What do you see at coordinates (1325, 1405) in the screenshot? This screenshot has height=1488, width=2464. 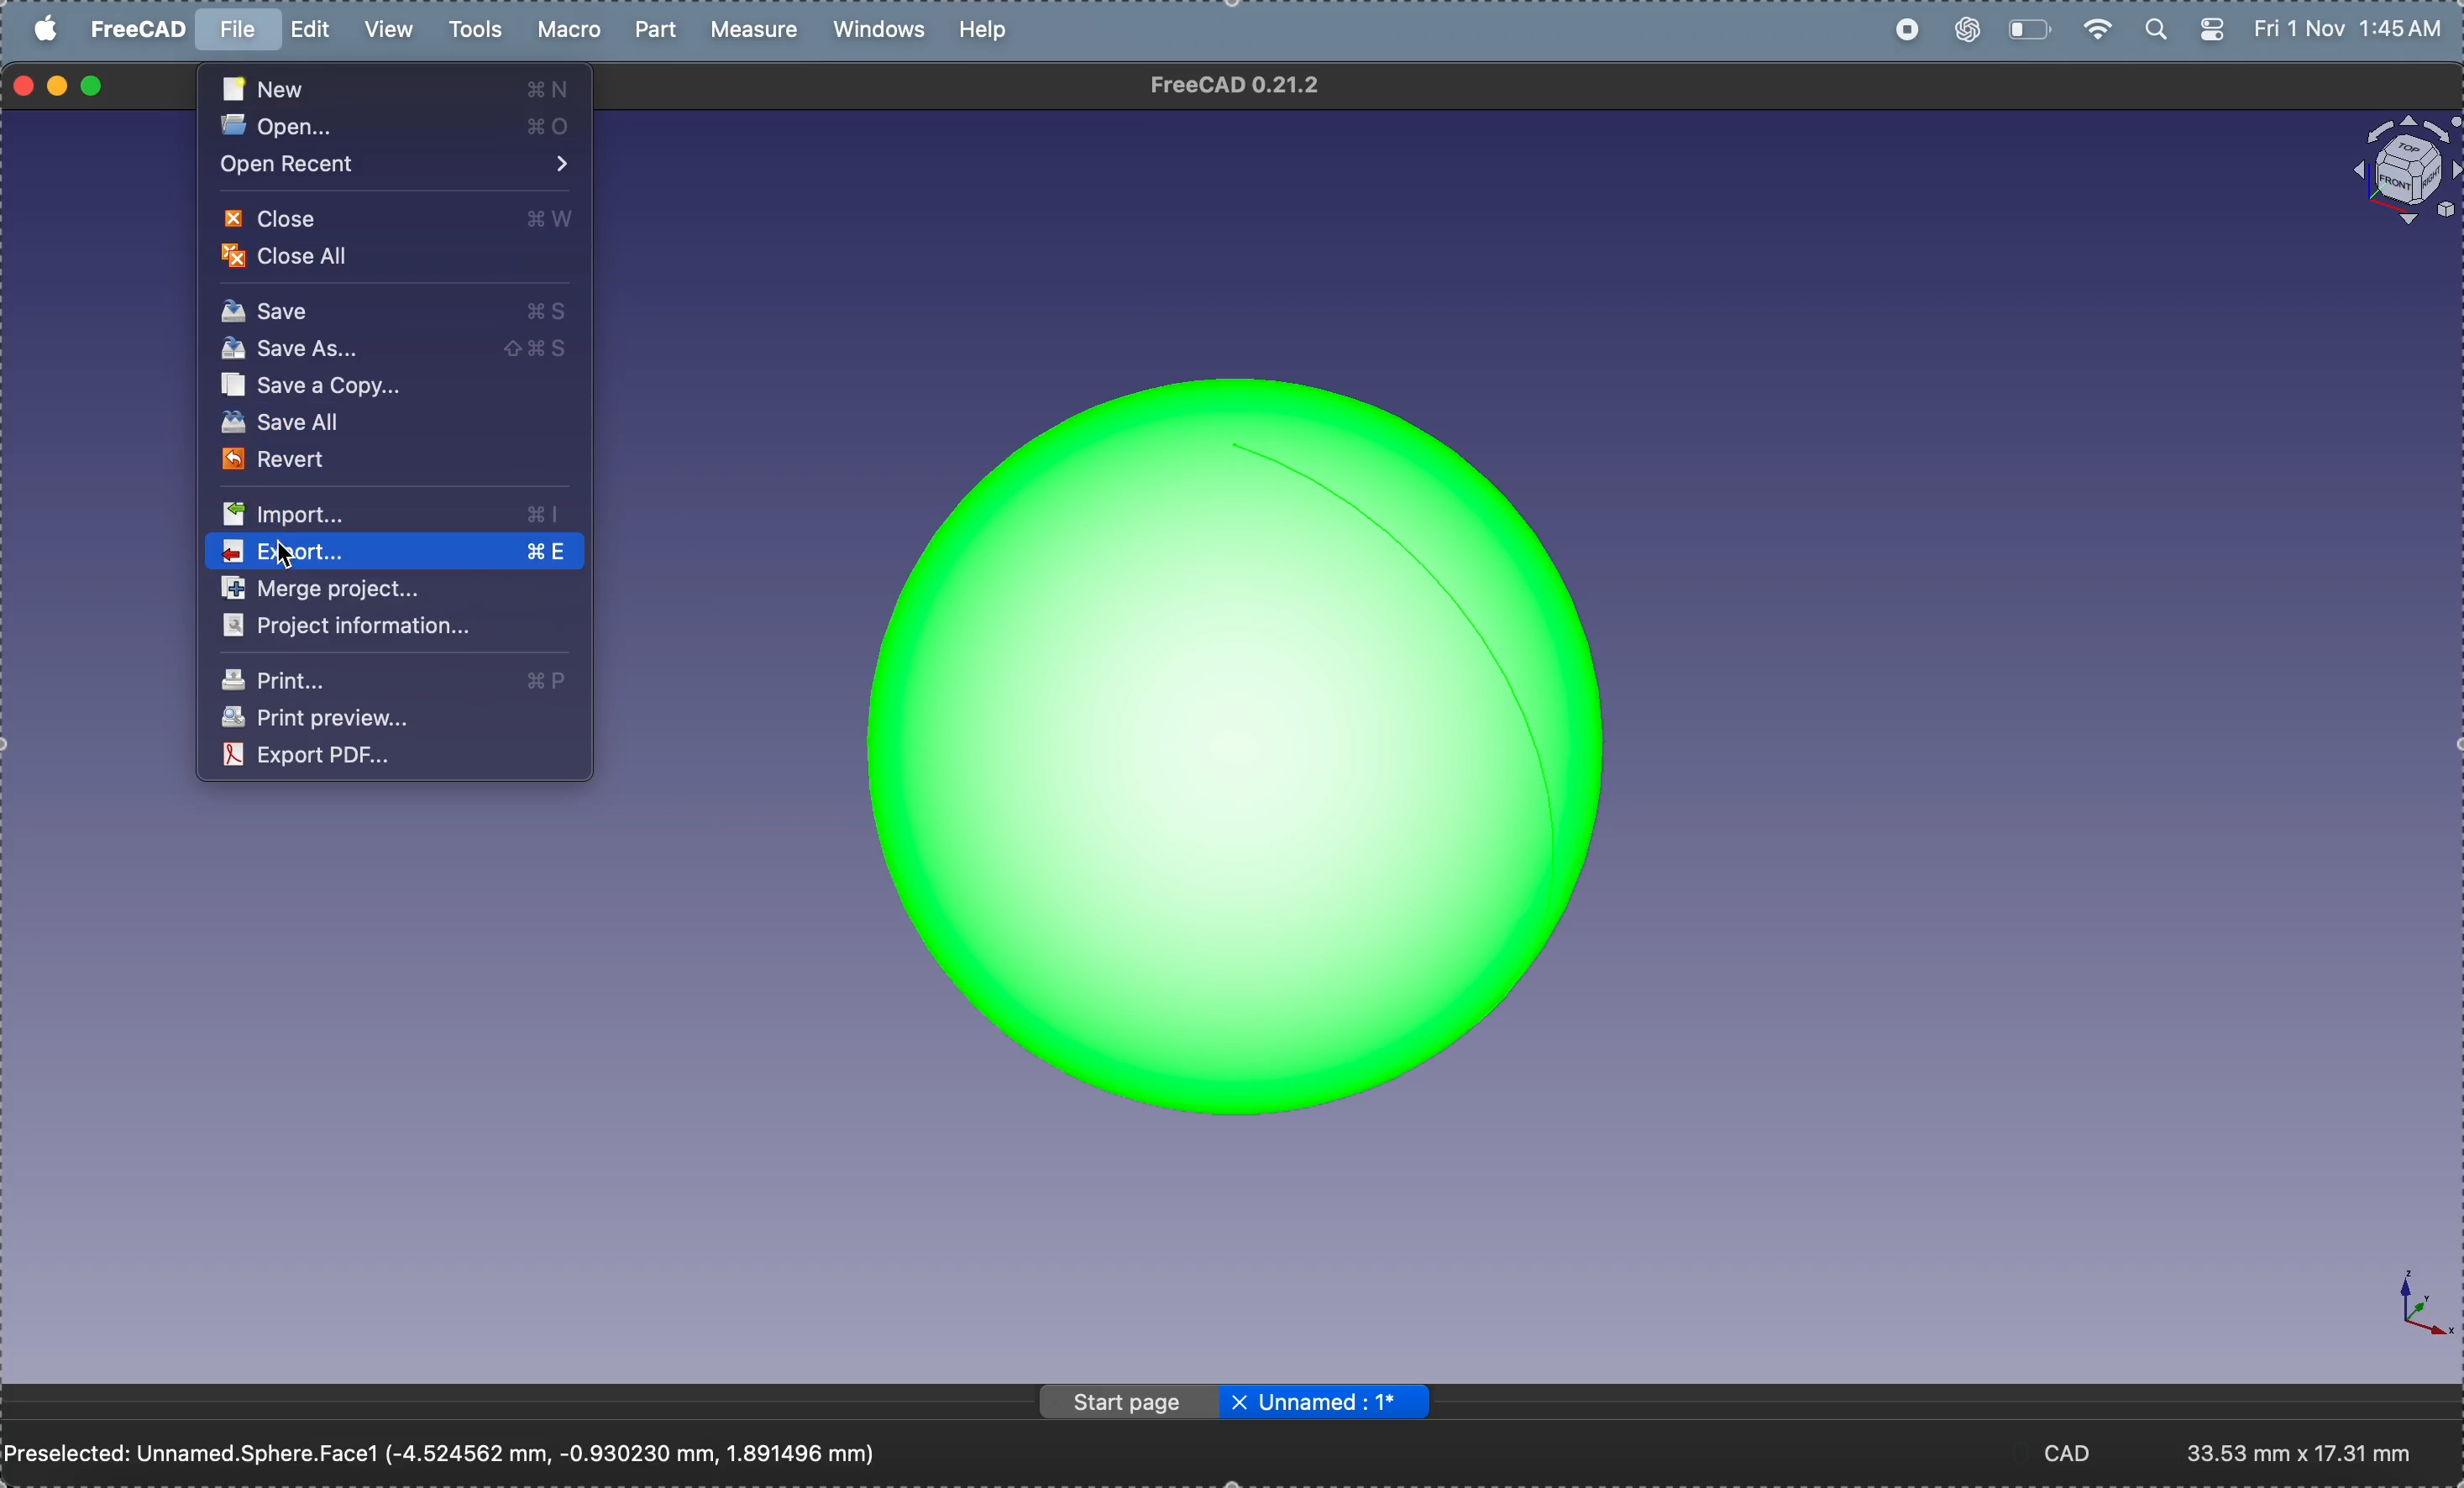 I see `unnamed:1` at bounding box center [1325, 1405].